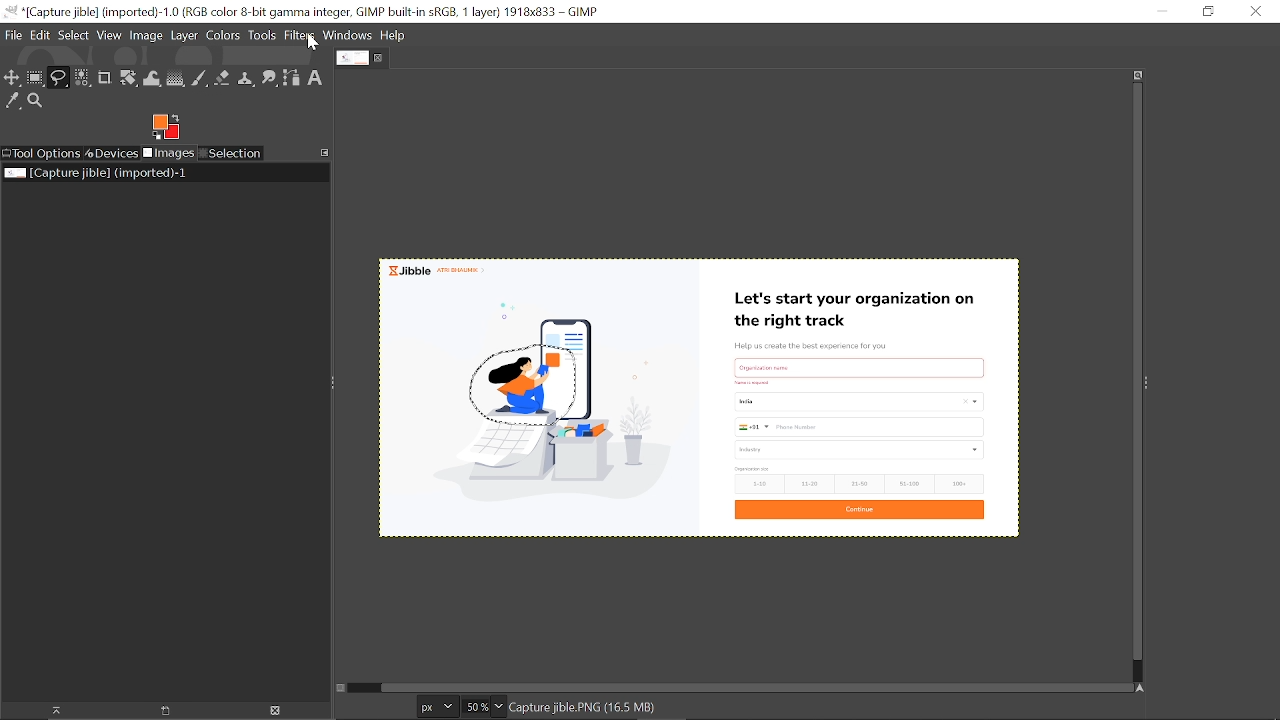  I want to click on Edit, so click(42, 35).